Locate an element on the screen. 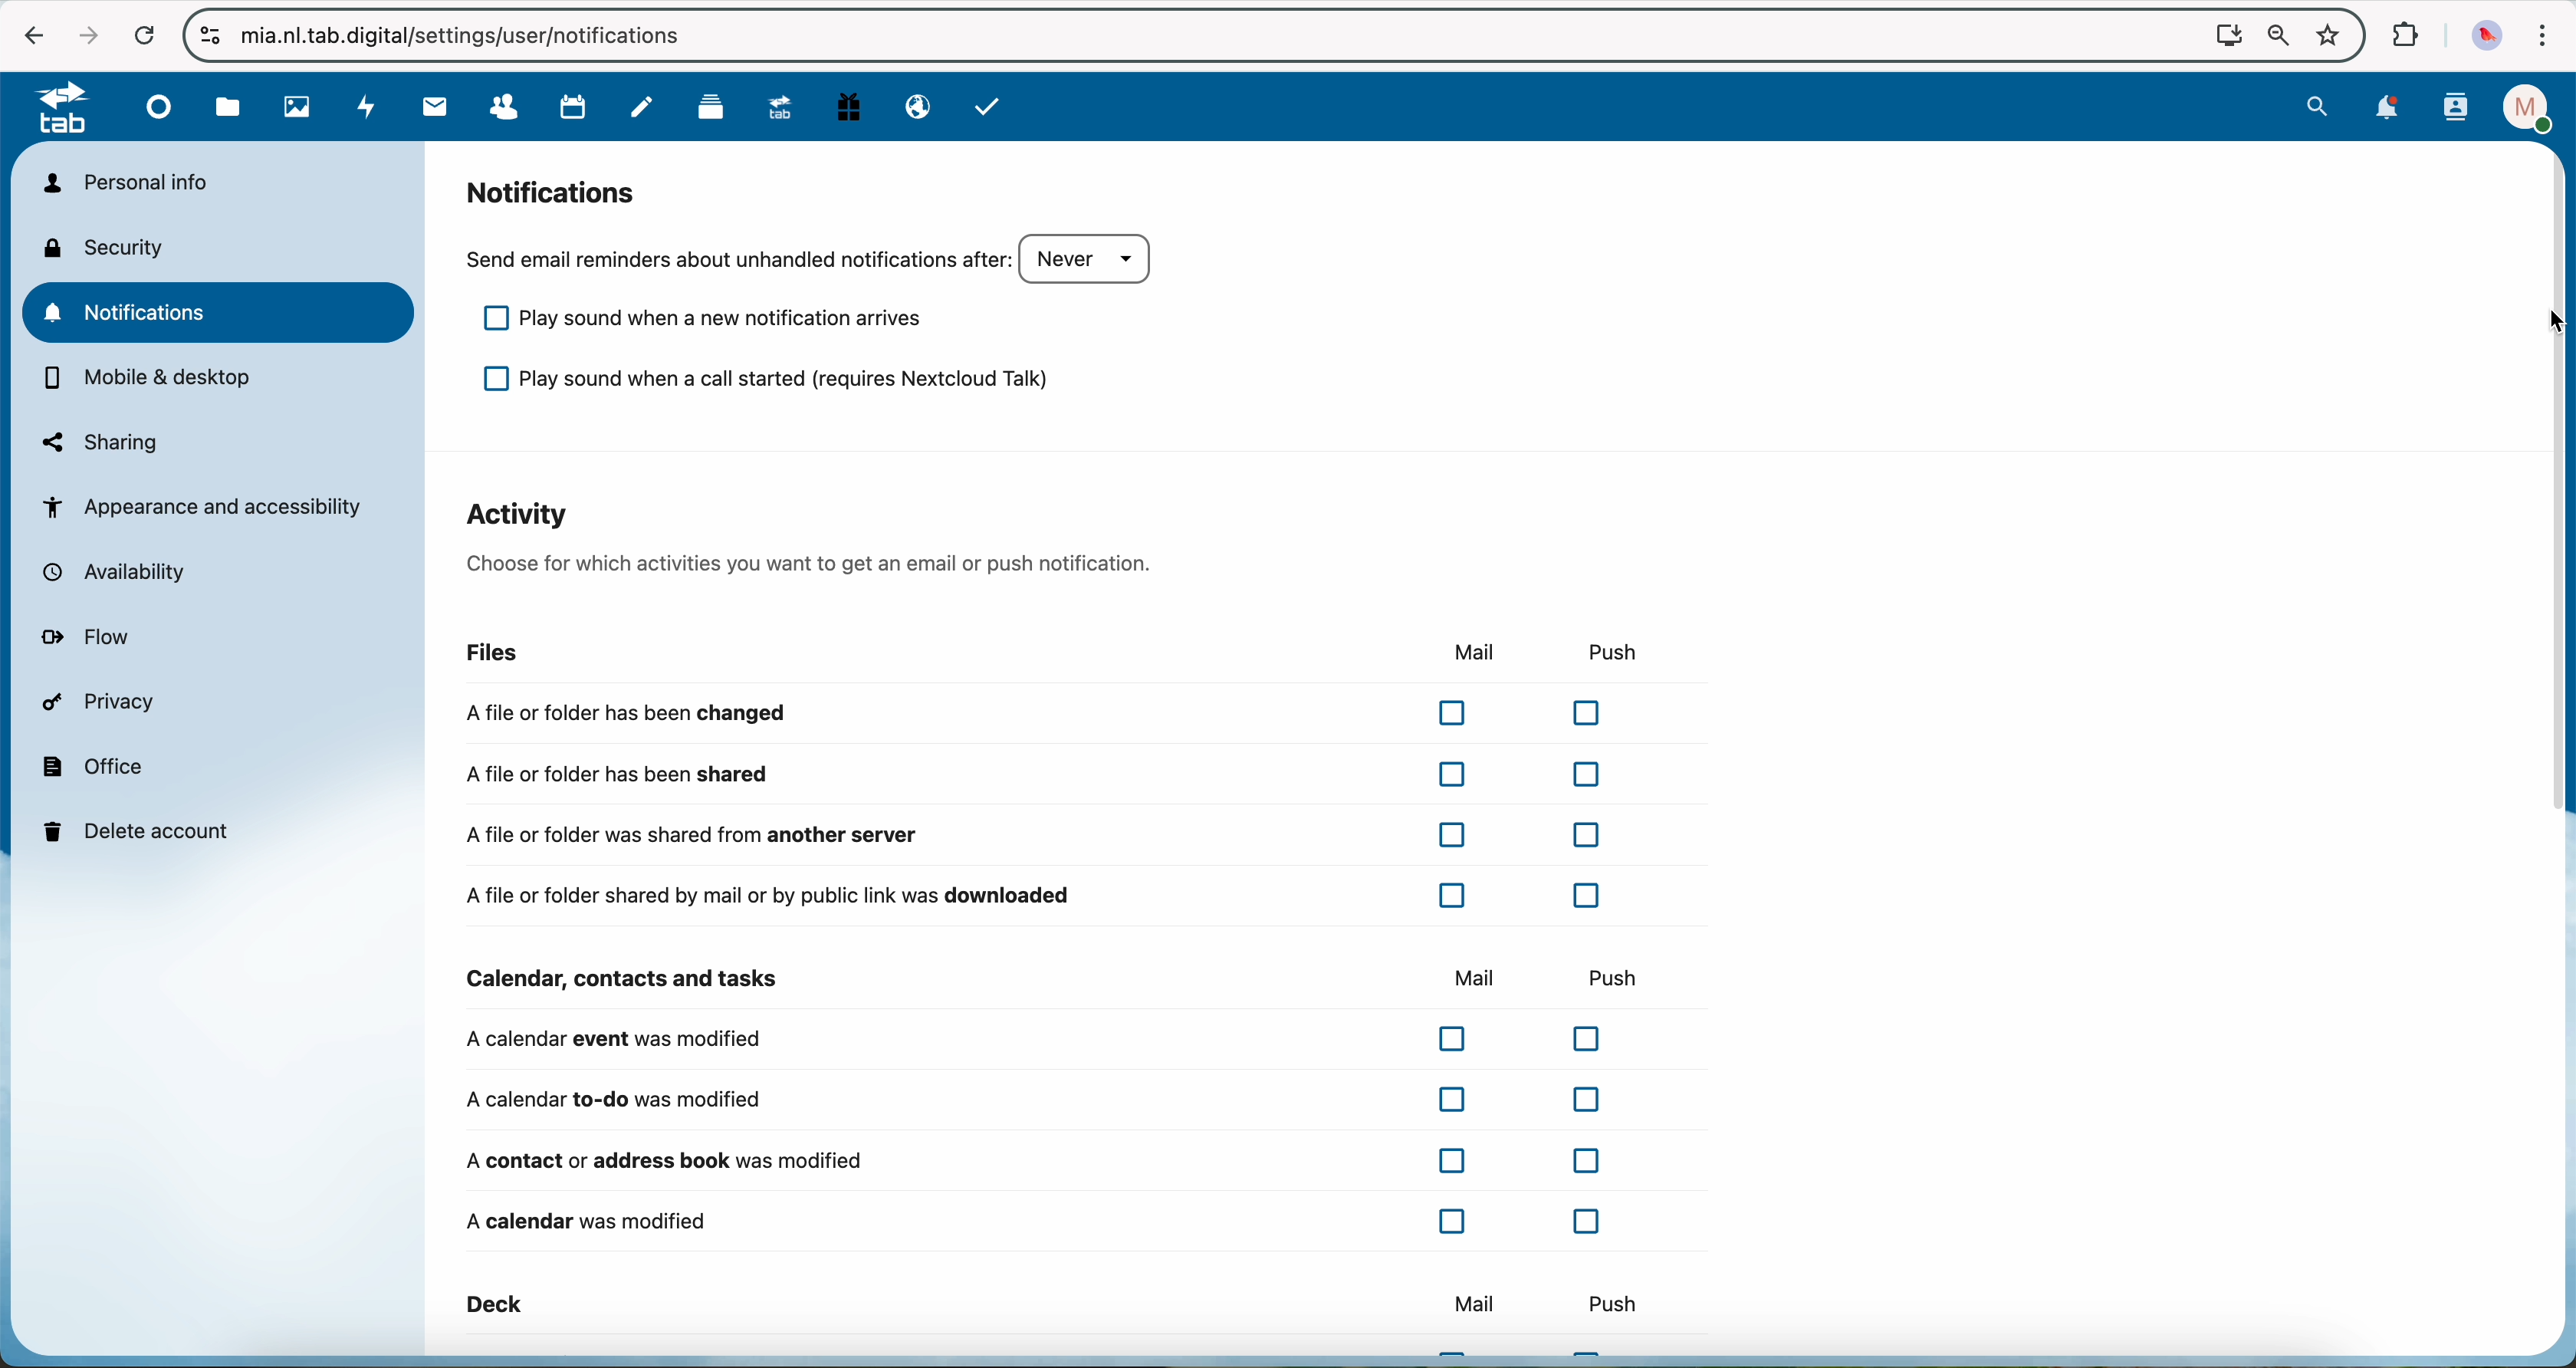  file is located at coordinates (228, 108).